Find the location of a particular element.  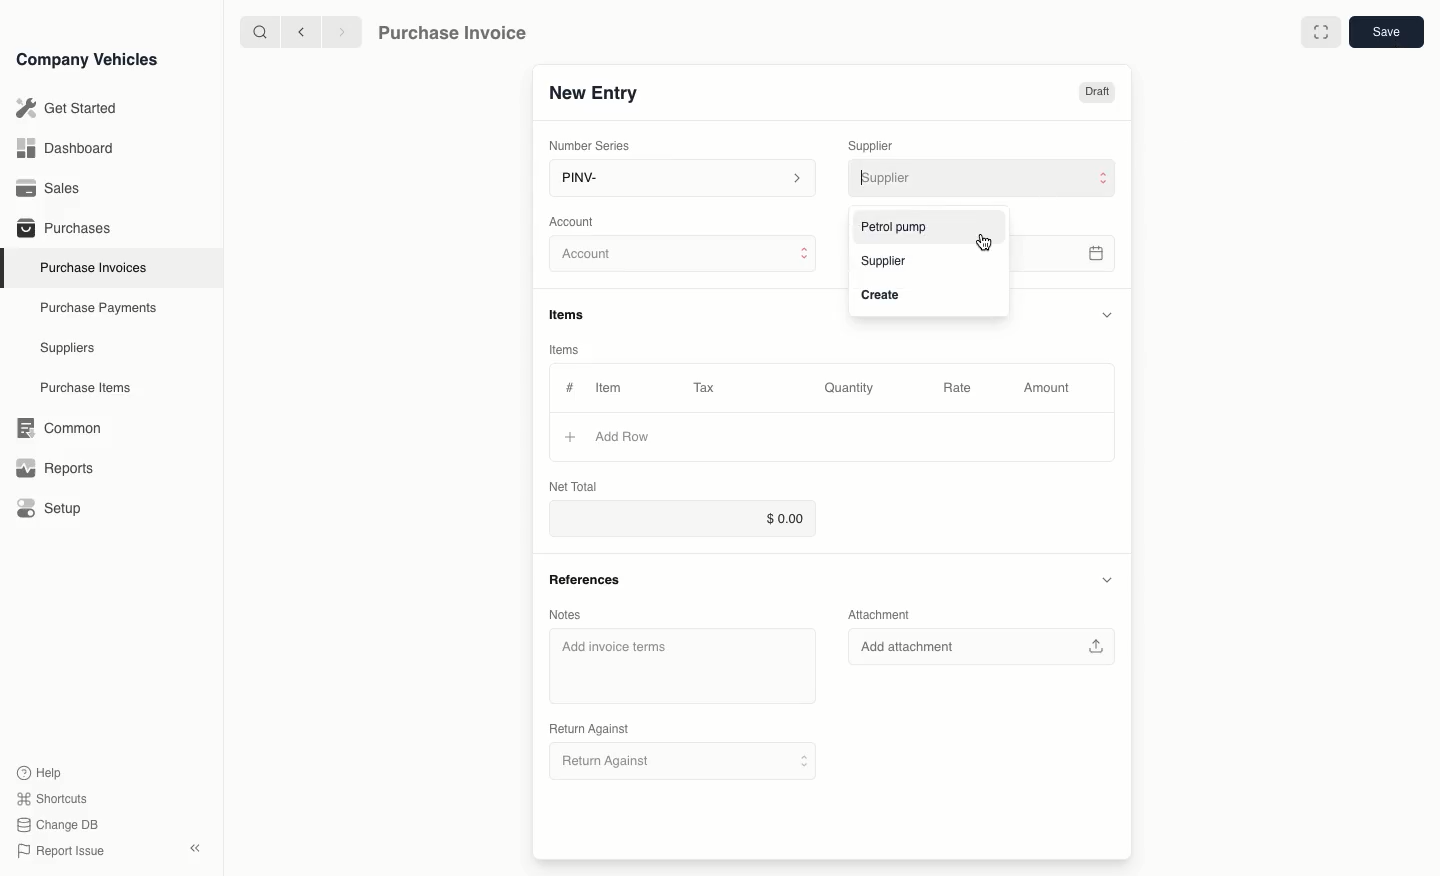

Item is located at coordinates (607, 390).